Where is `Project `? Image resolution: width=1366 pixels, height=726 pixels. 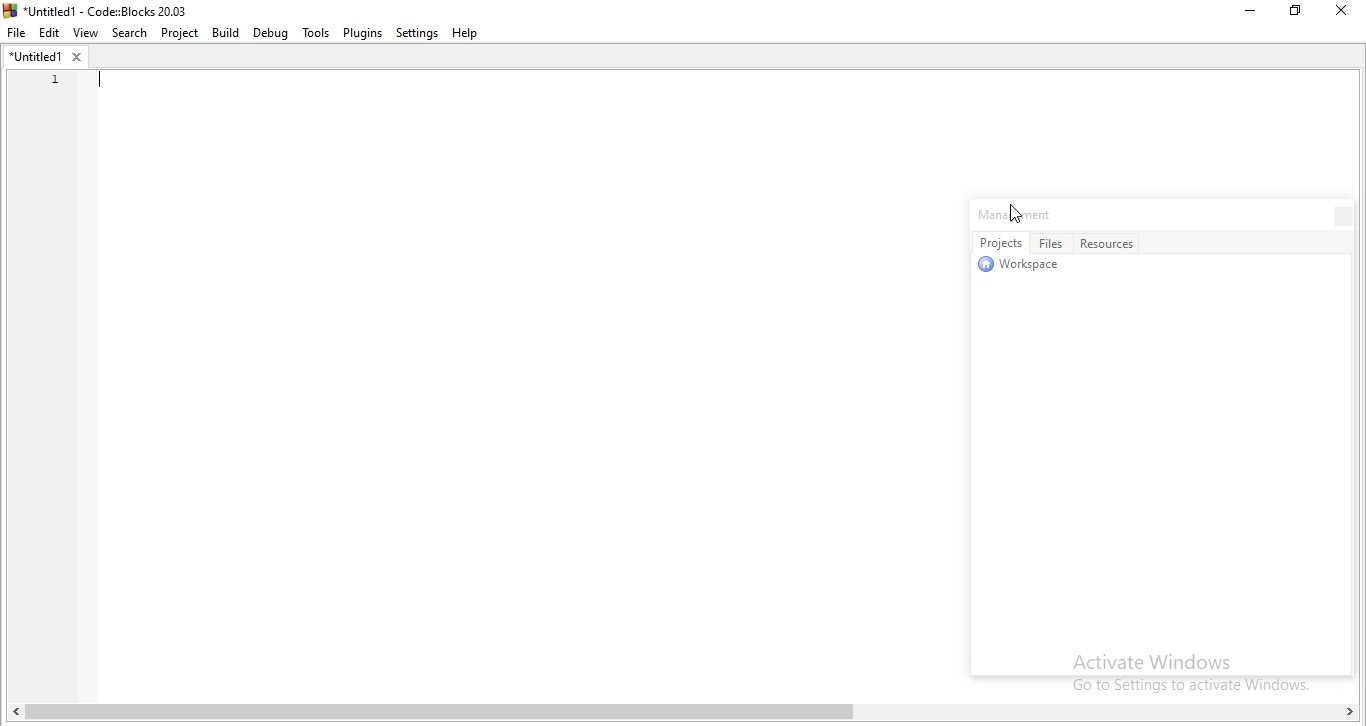 Project  is located at coordinates (181, 34).